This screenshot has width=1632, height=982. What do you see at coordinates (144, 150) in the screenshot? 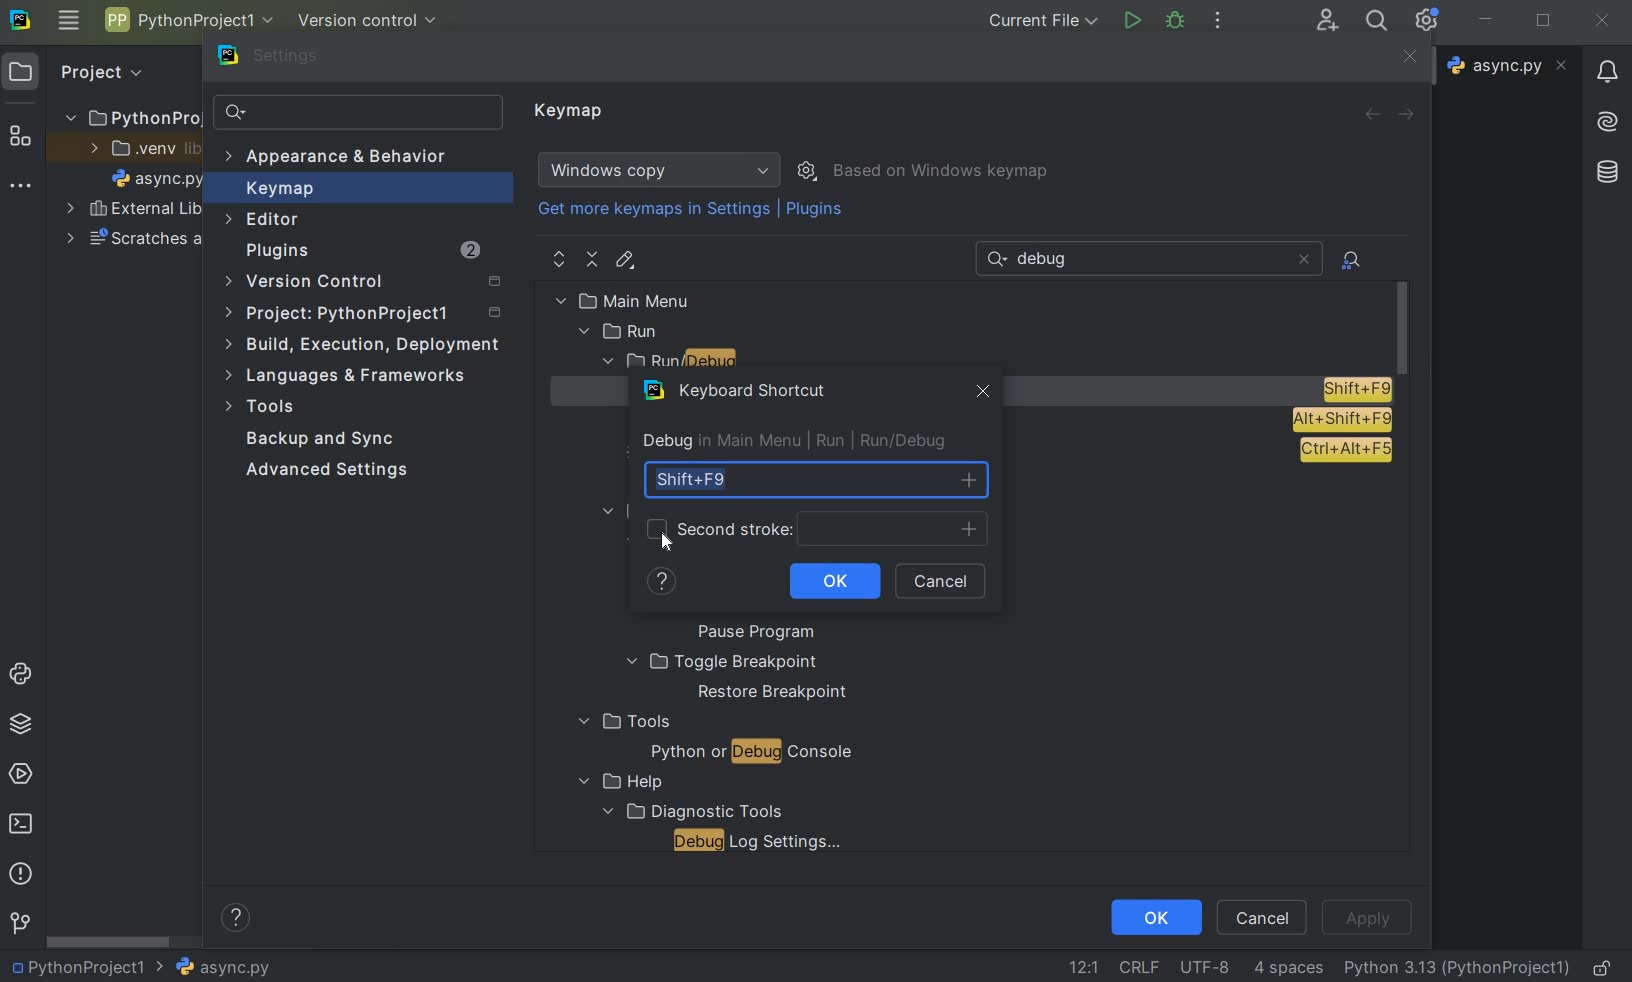
I see `.venv` at bounding box center [144, 150].